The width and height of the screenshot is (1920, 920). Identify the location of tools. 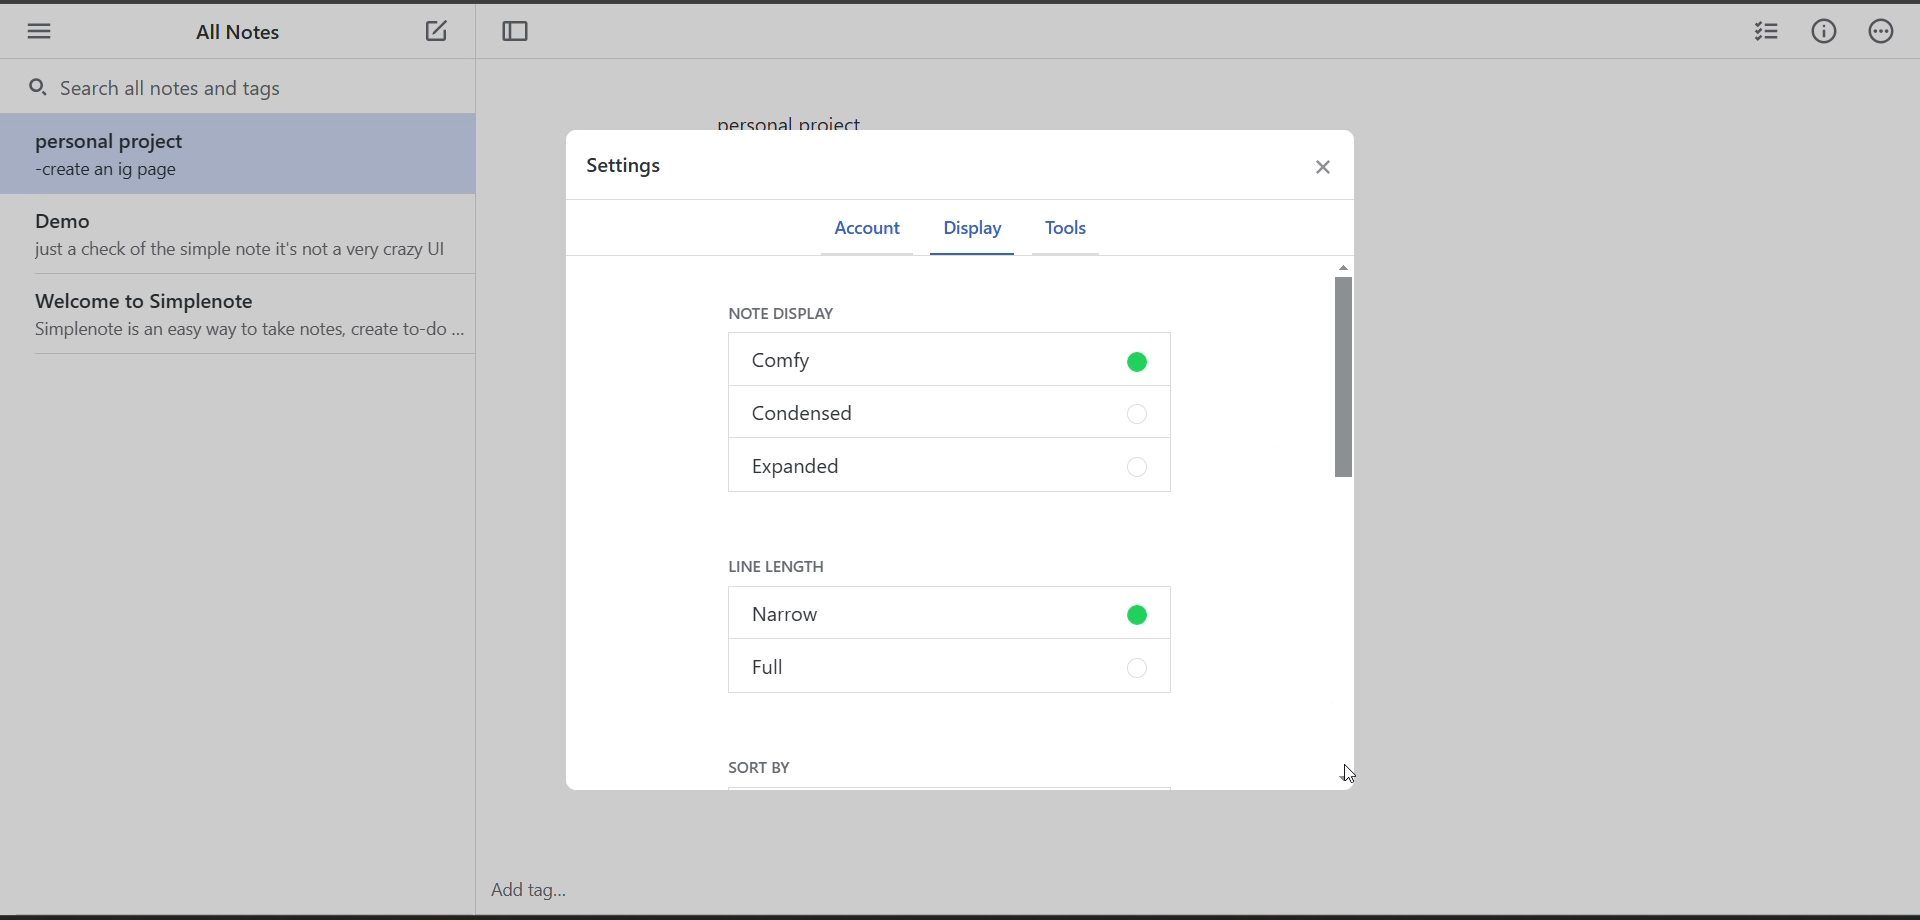
(1065, 230).